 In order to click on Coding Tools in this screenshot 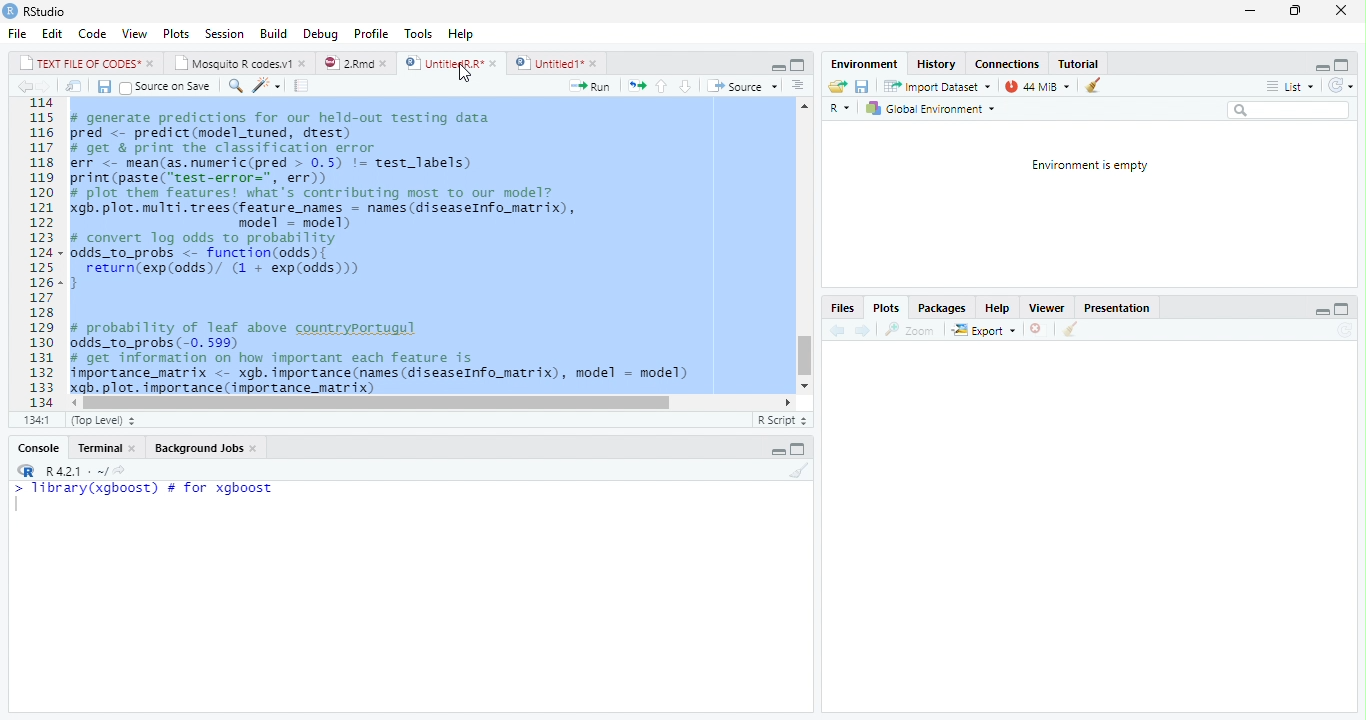, I will do `click(266, 84)`.